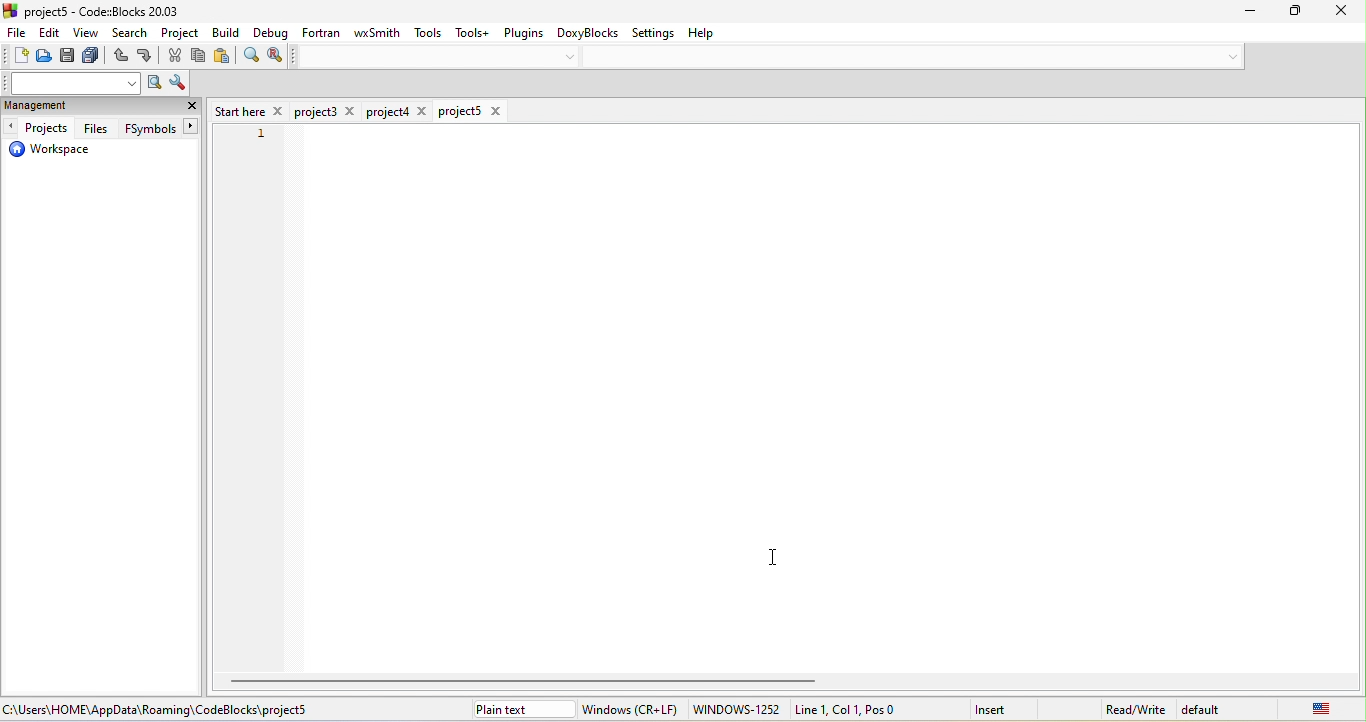 The width and height of the screenshot is (1366, 722). I want to click on projects, so click(39, 128).